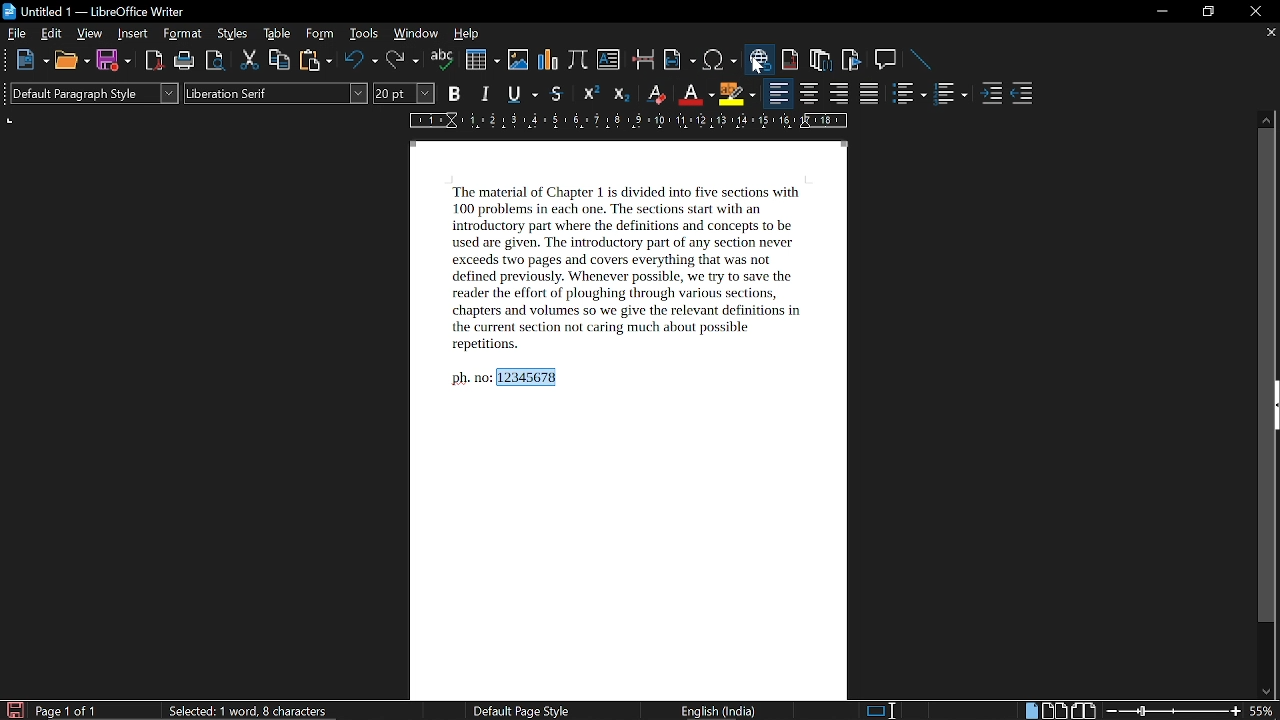  I want to click on 123456789, so click(530, 377).